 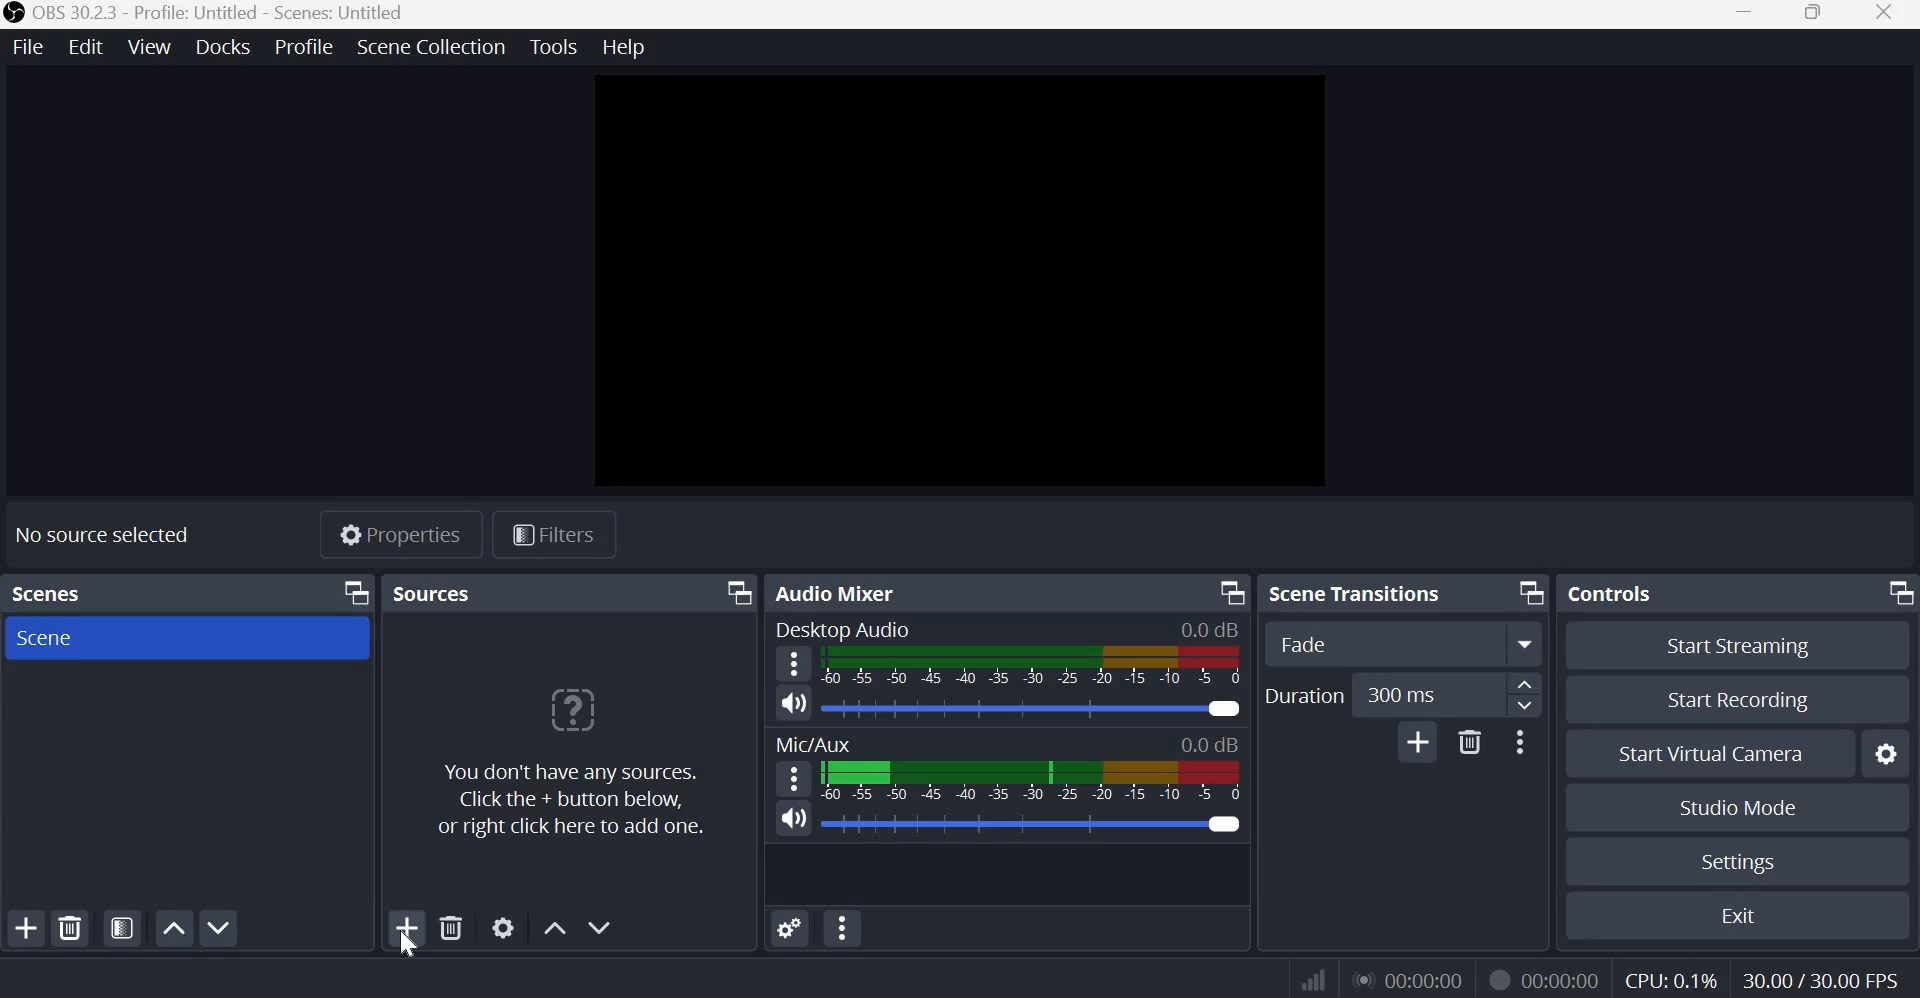 I want to click on Remove selected scene, so click(x=72, y=929).